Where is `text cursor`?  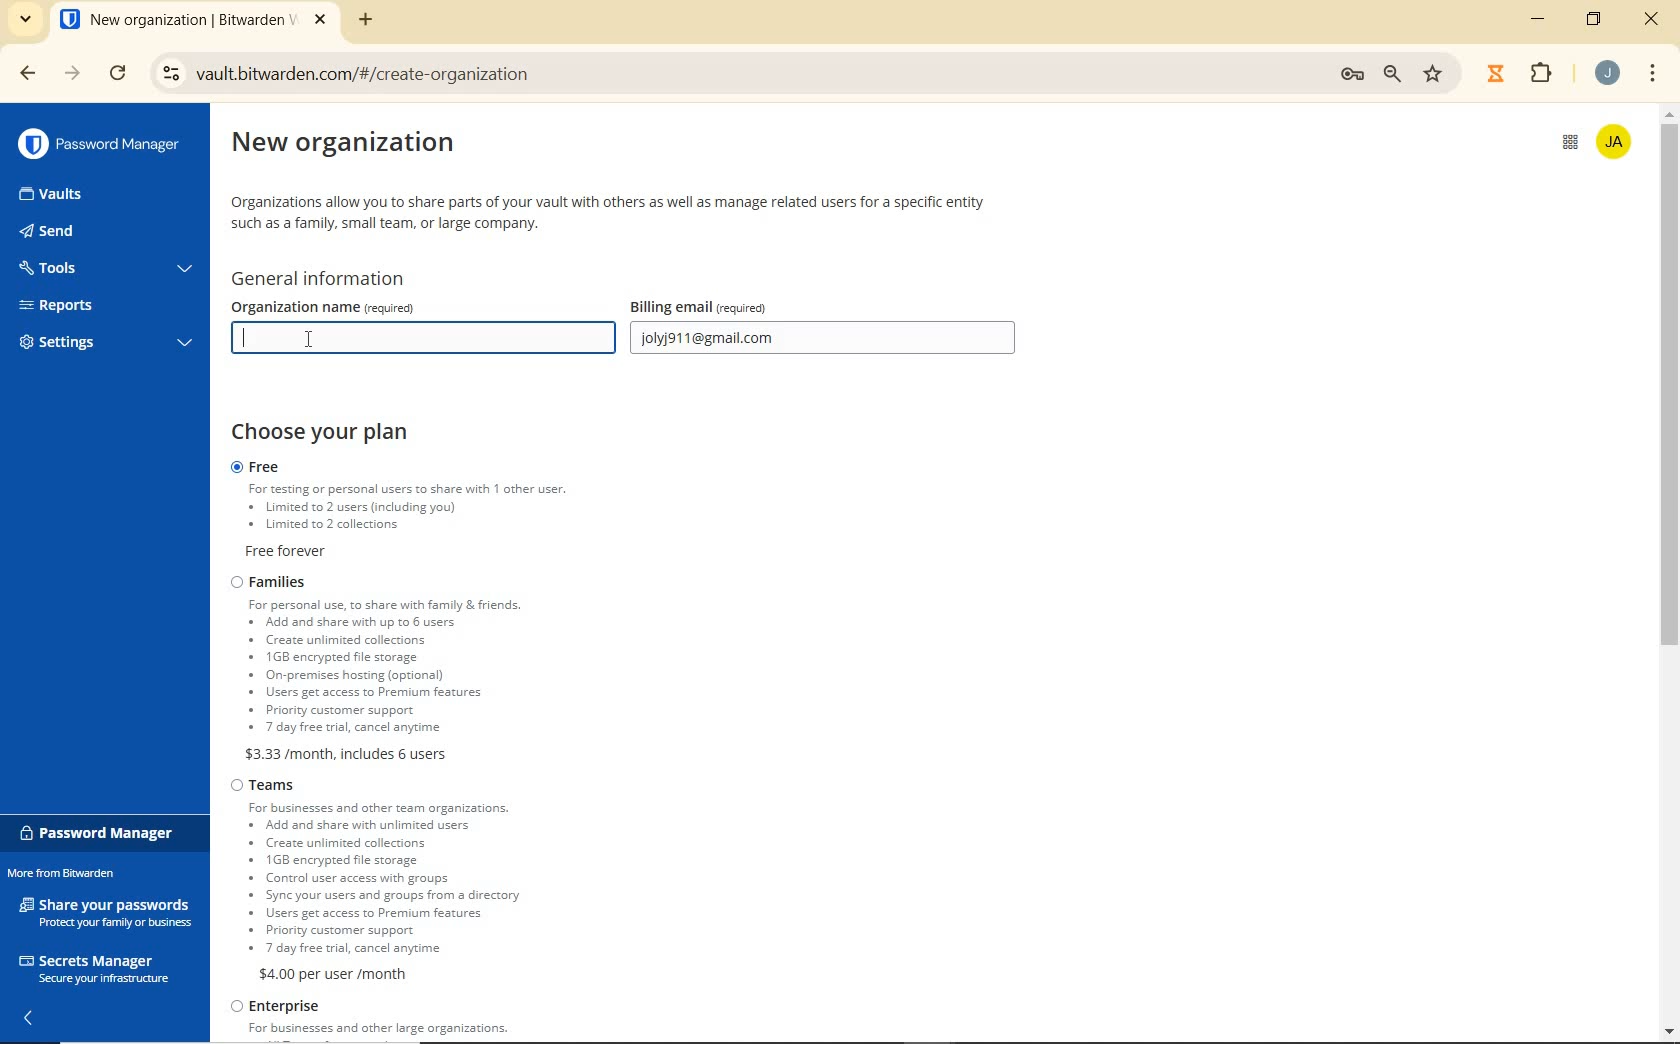
text cursor is located at coordinates (242, 346).